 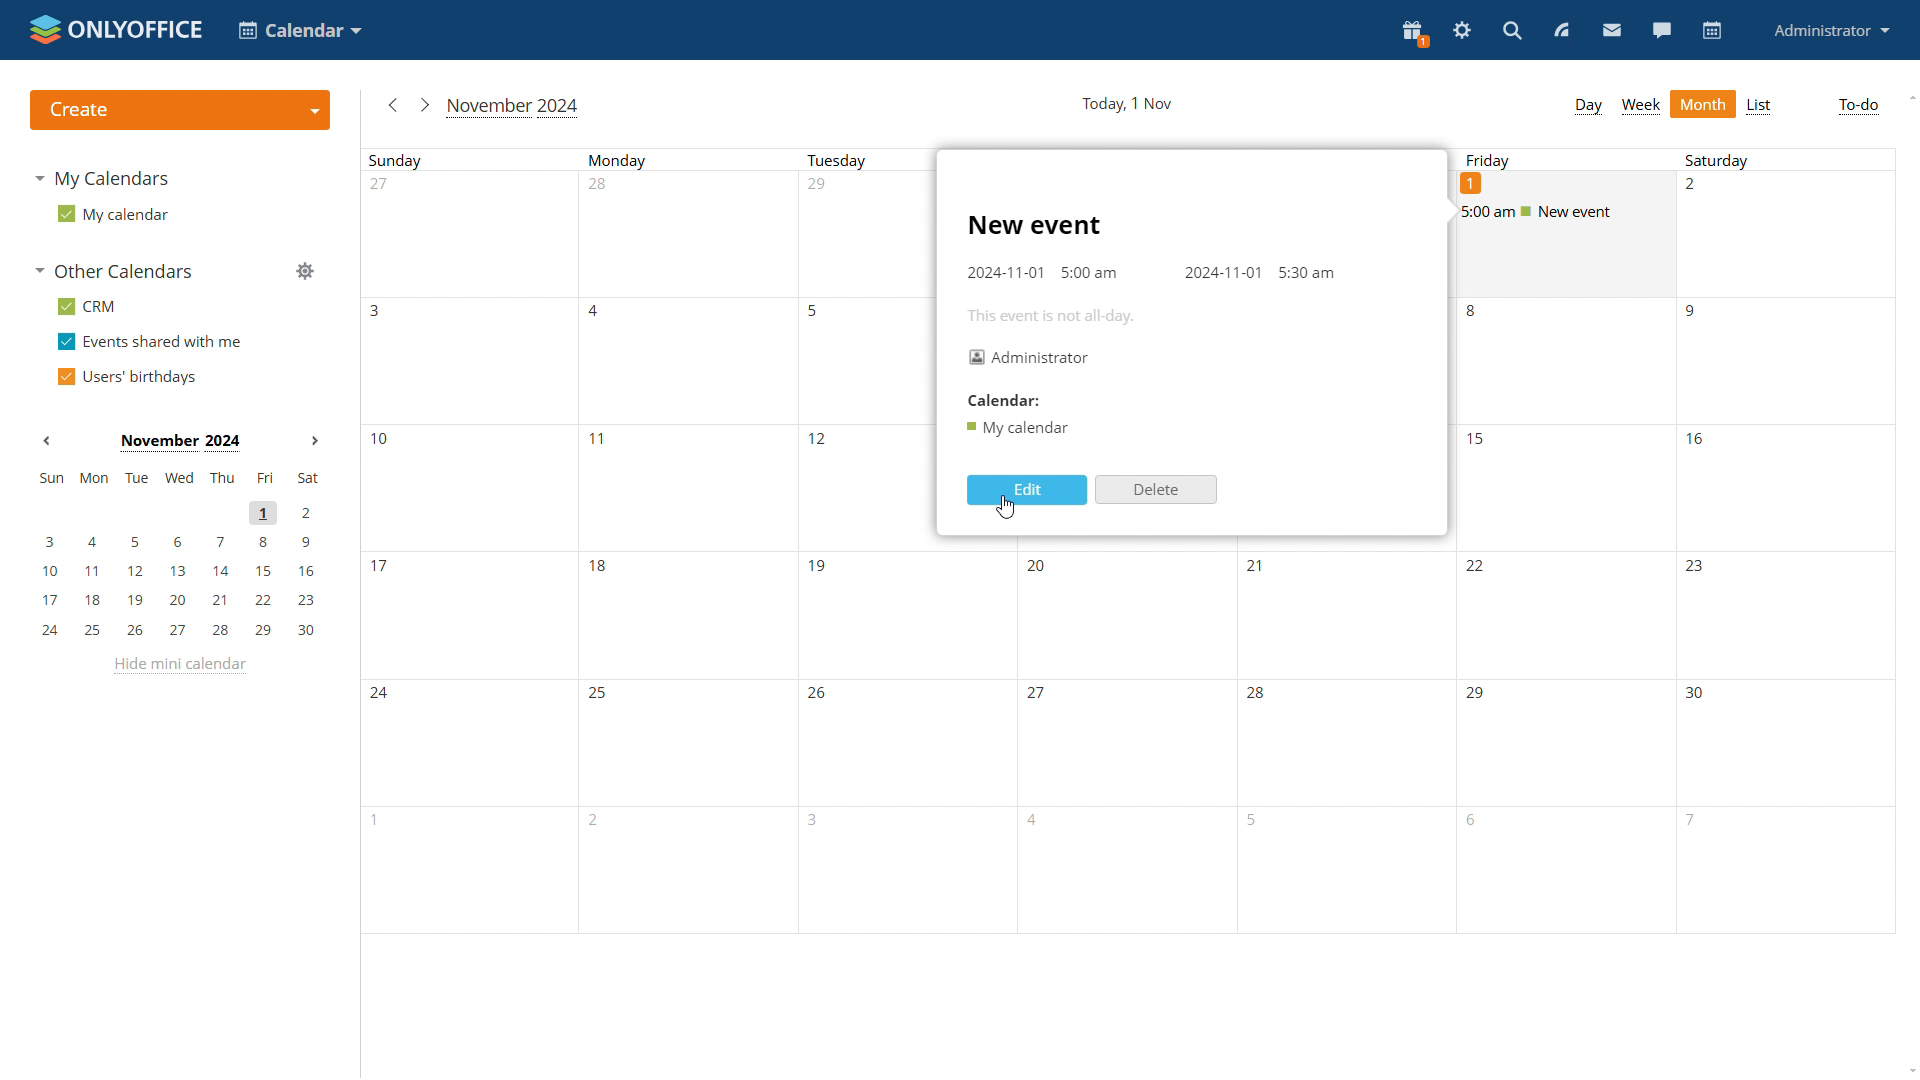 What do you see at coordinates (1610, 30) in the screenshot?
I see `mail` at bounding box center [1610, 30].